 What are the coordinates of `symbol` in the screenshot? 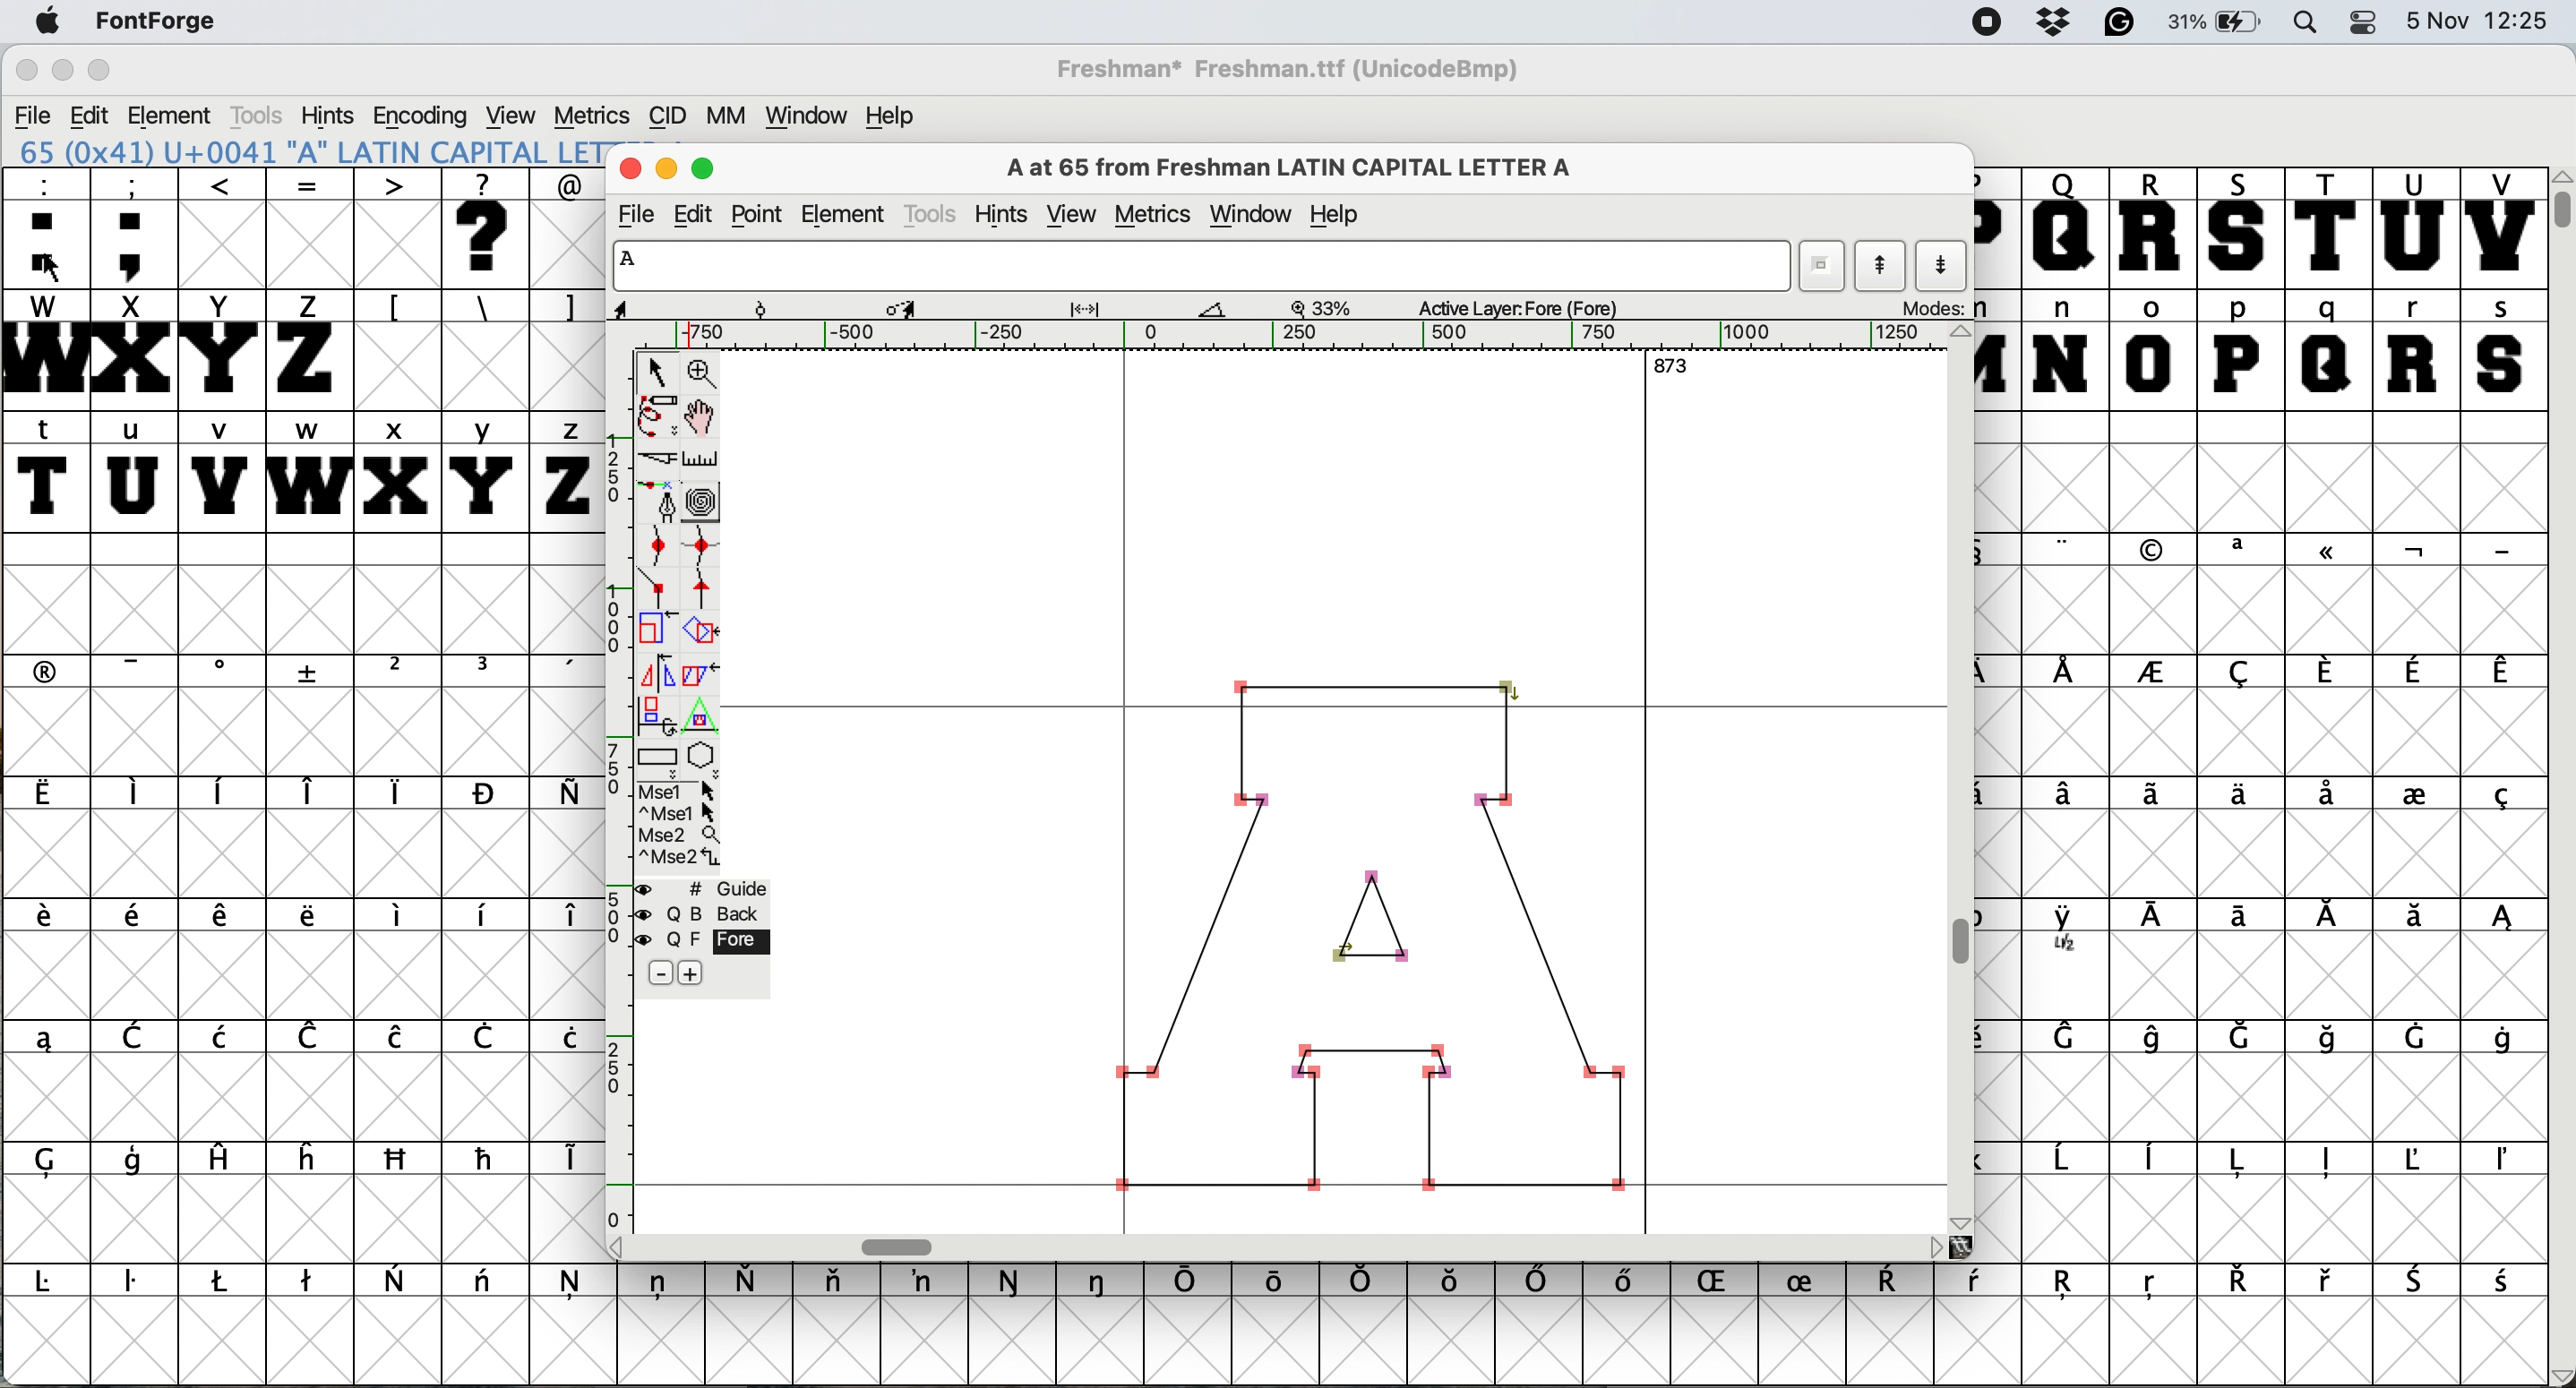 It's located at (2248, 918).